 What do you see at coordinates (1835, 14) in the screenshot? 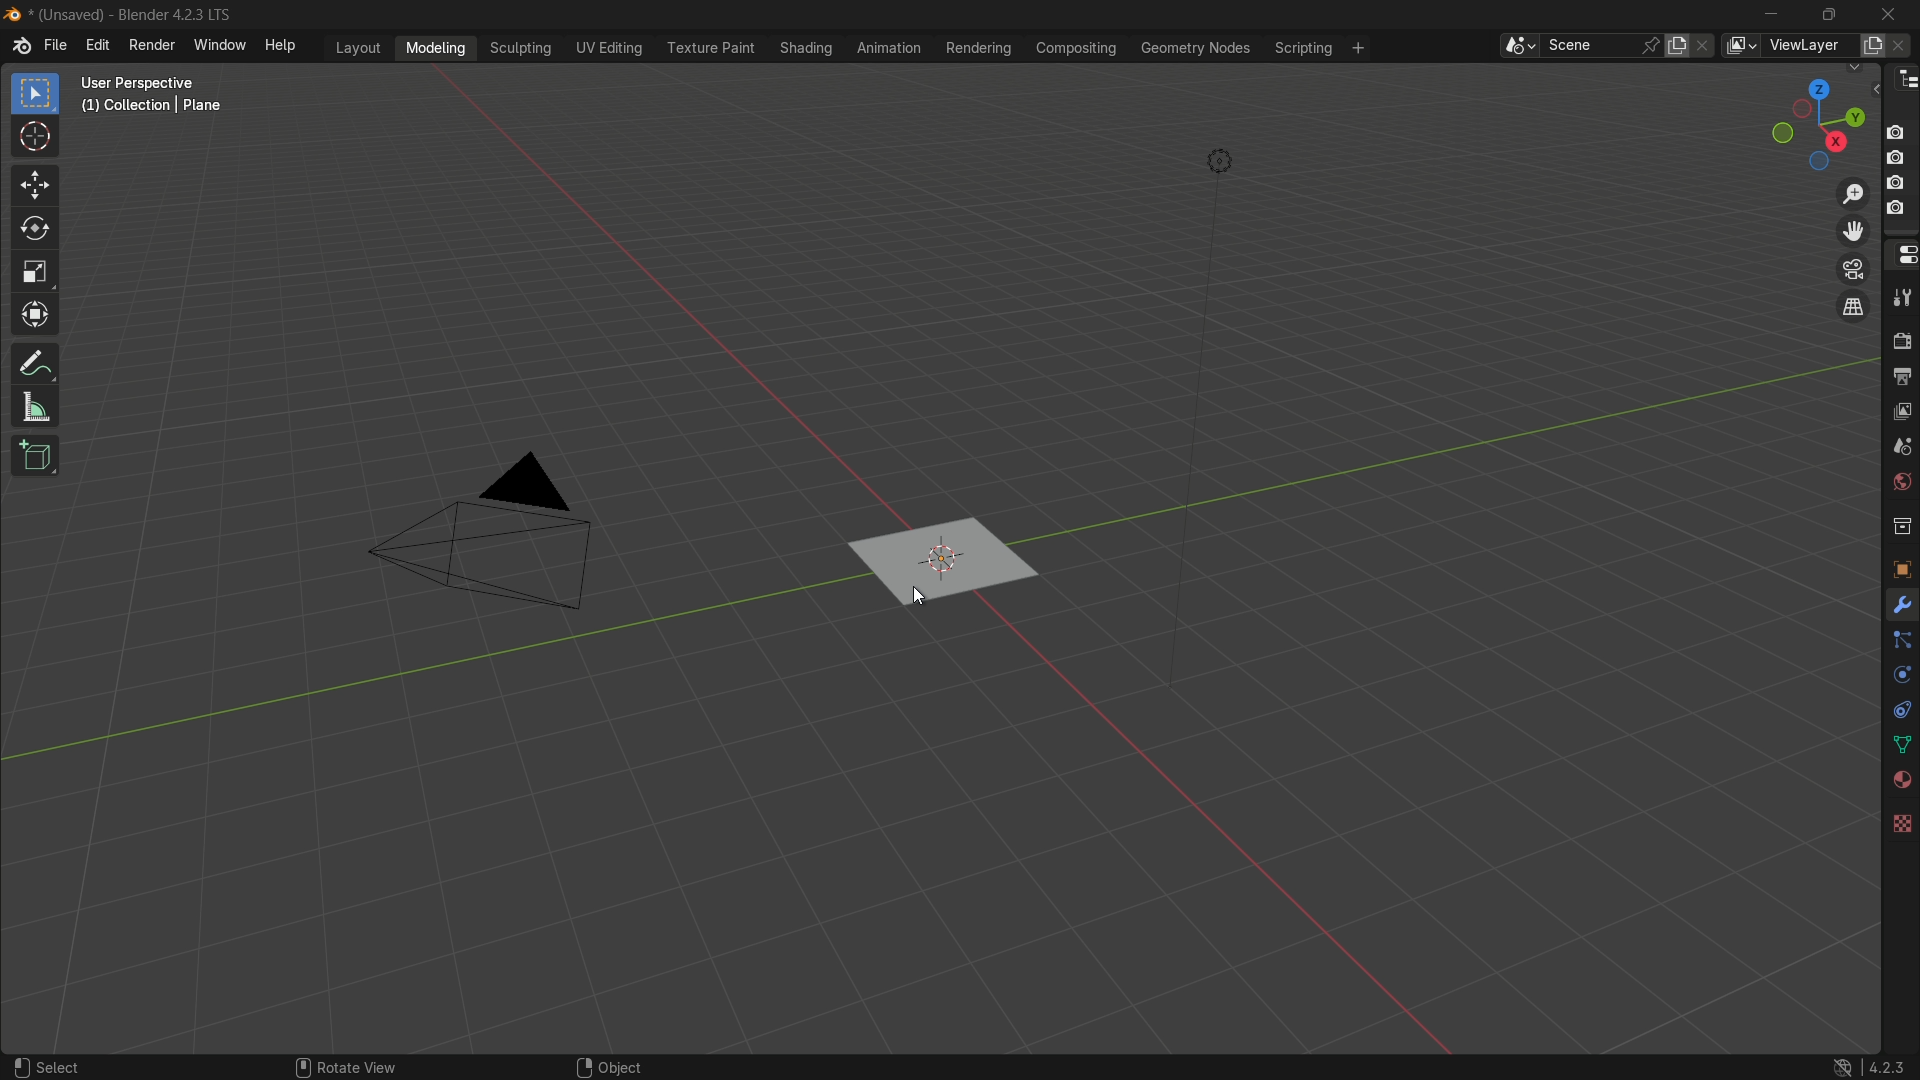
I see `maximize or restore` at bounding box center [1835, 14].